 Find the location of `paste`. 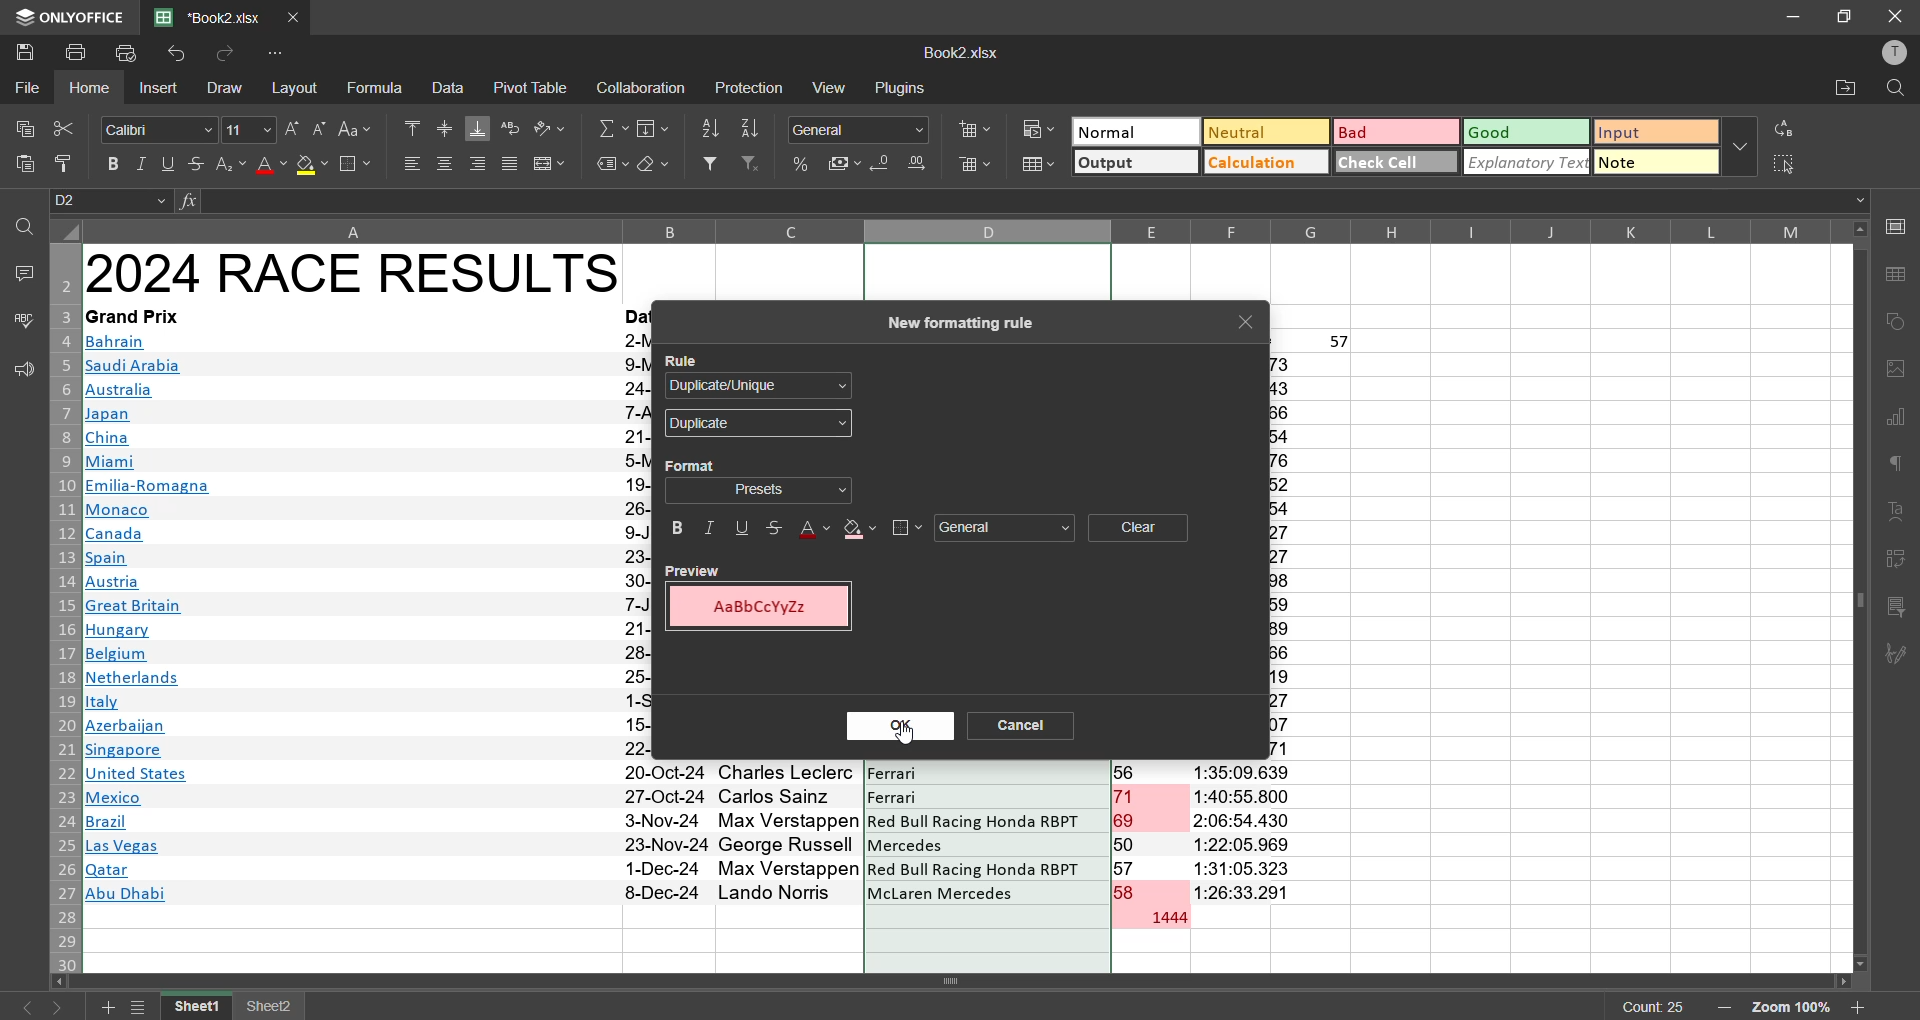

paste is located at coordinates (26, 168).